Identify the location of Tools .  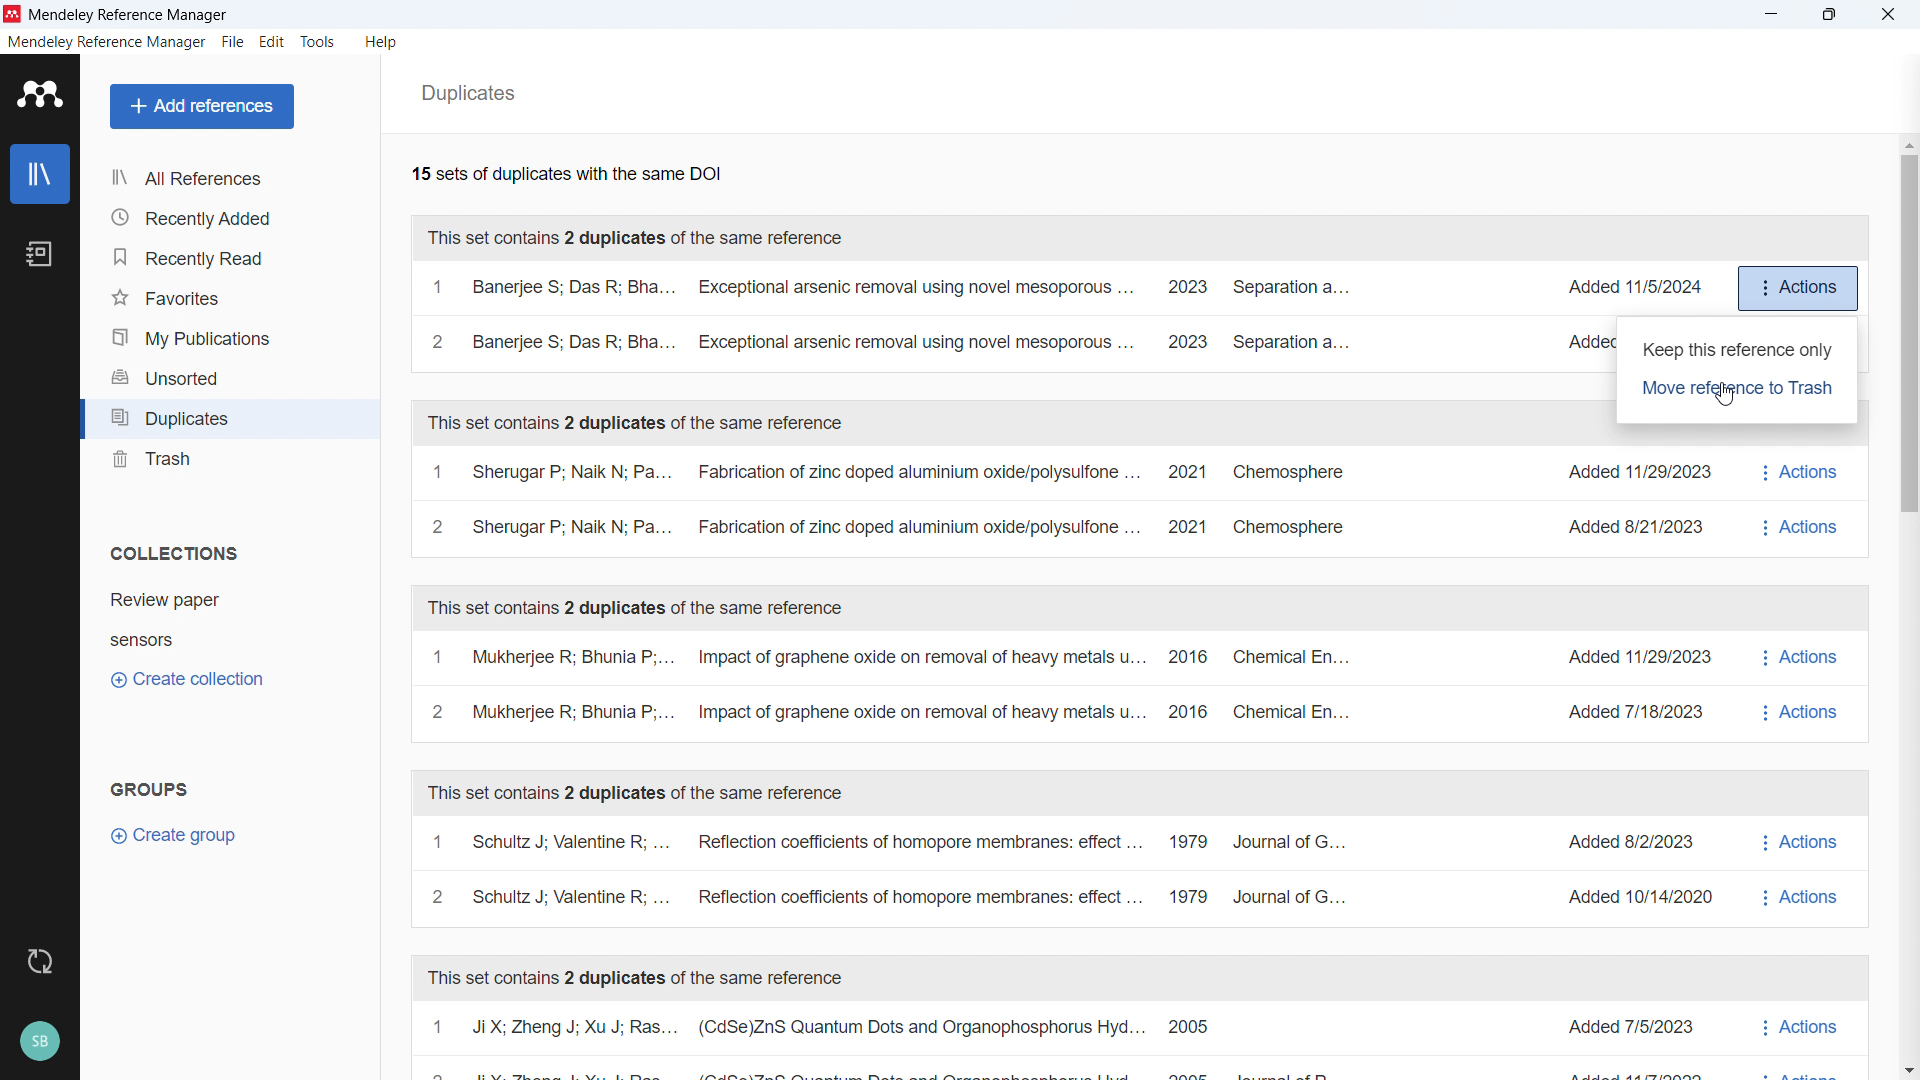
(318, 43).